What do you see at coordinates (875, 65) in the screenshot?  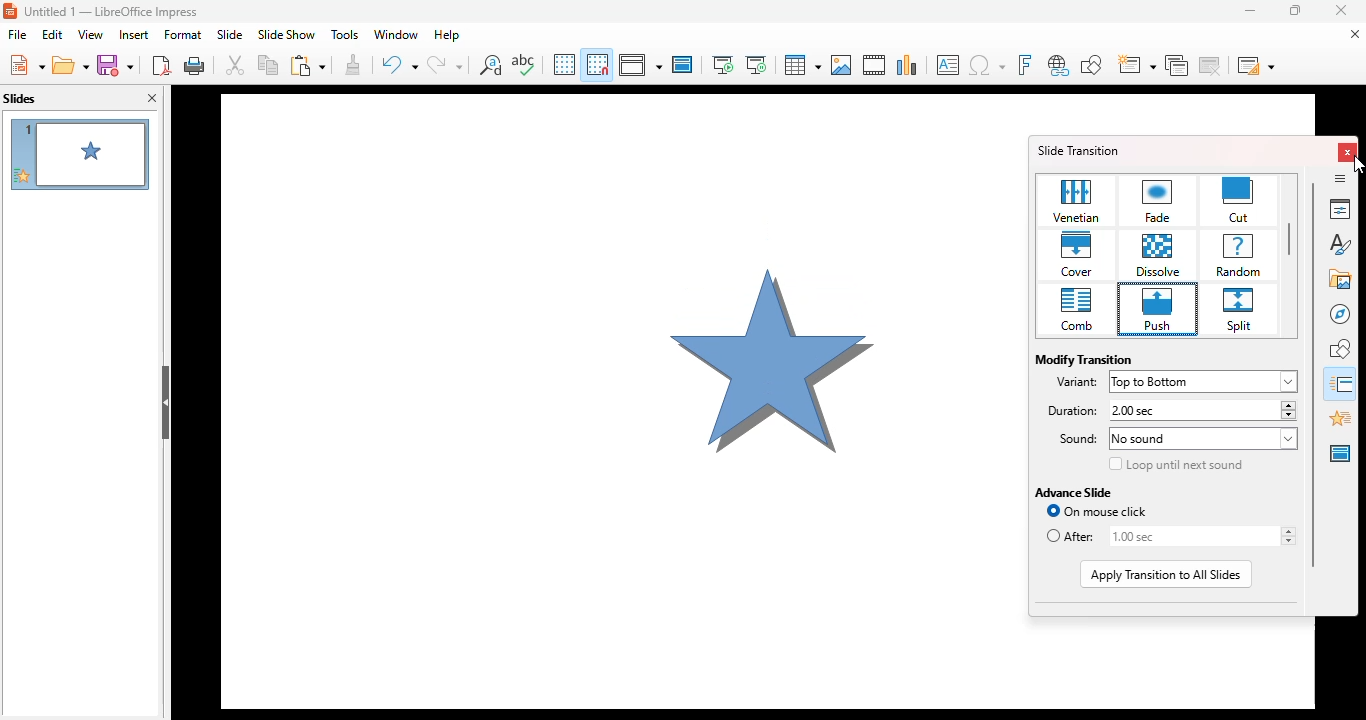 I see `insert audio or video` at bounding box center [875, 65].